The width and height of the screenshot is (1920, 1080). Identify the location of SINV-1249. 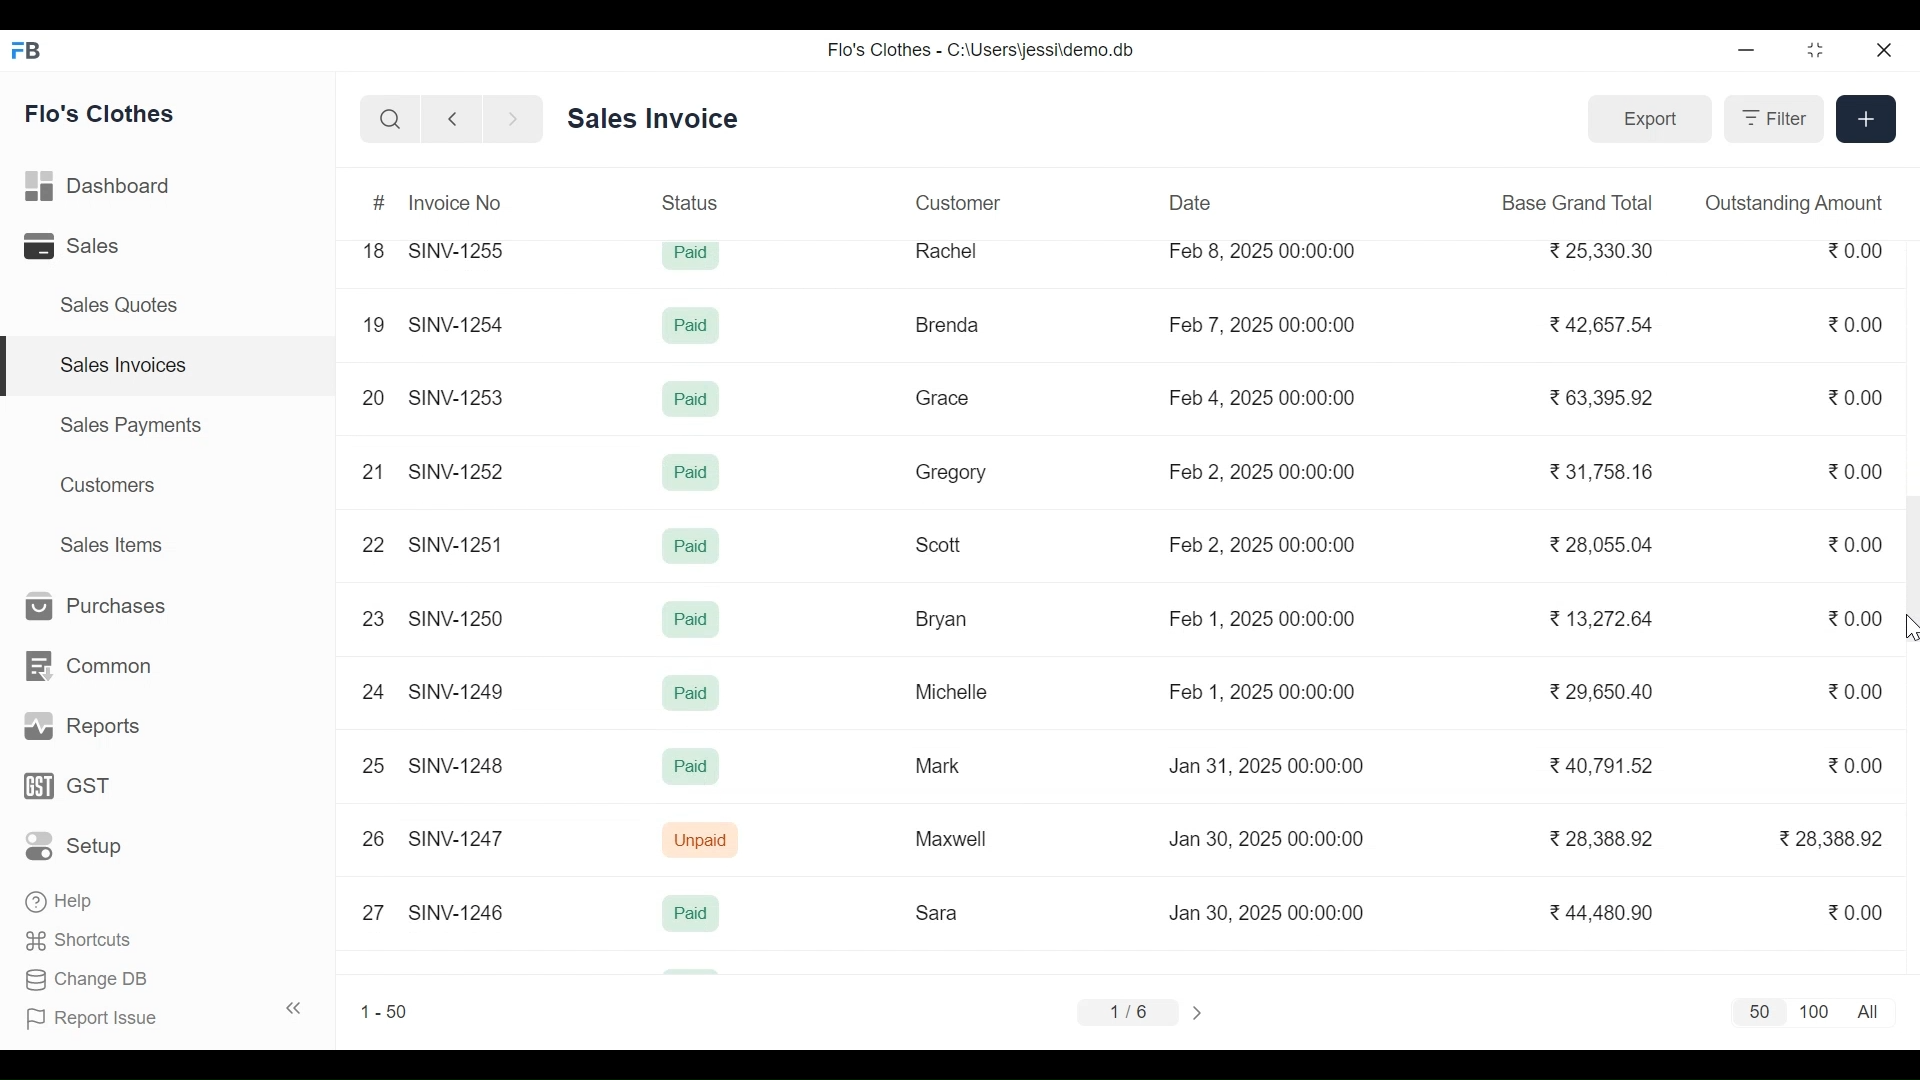
(458, 691).